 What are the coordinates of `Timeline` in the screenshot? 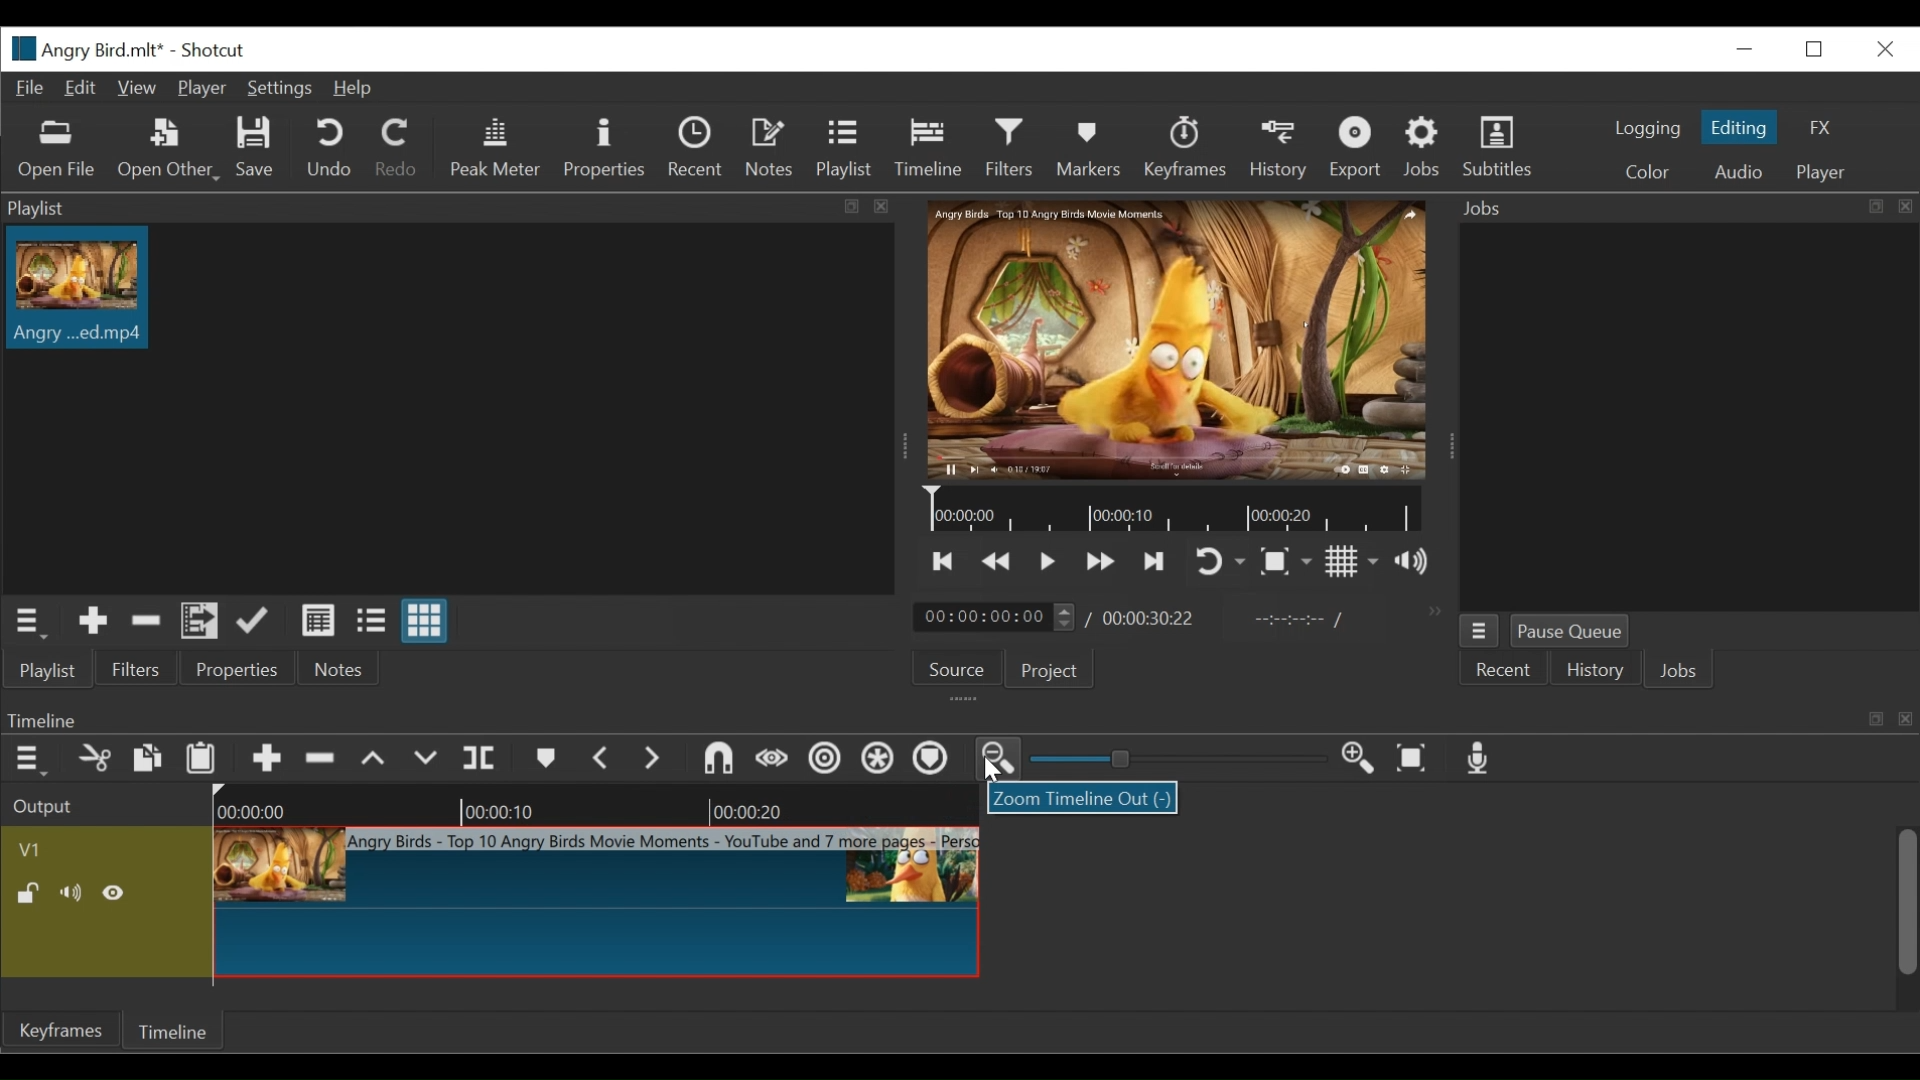 It's located at (170, 1030).